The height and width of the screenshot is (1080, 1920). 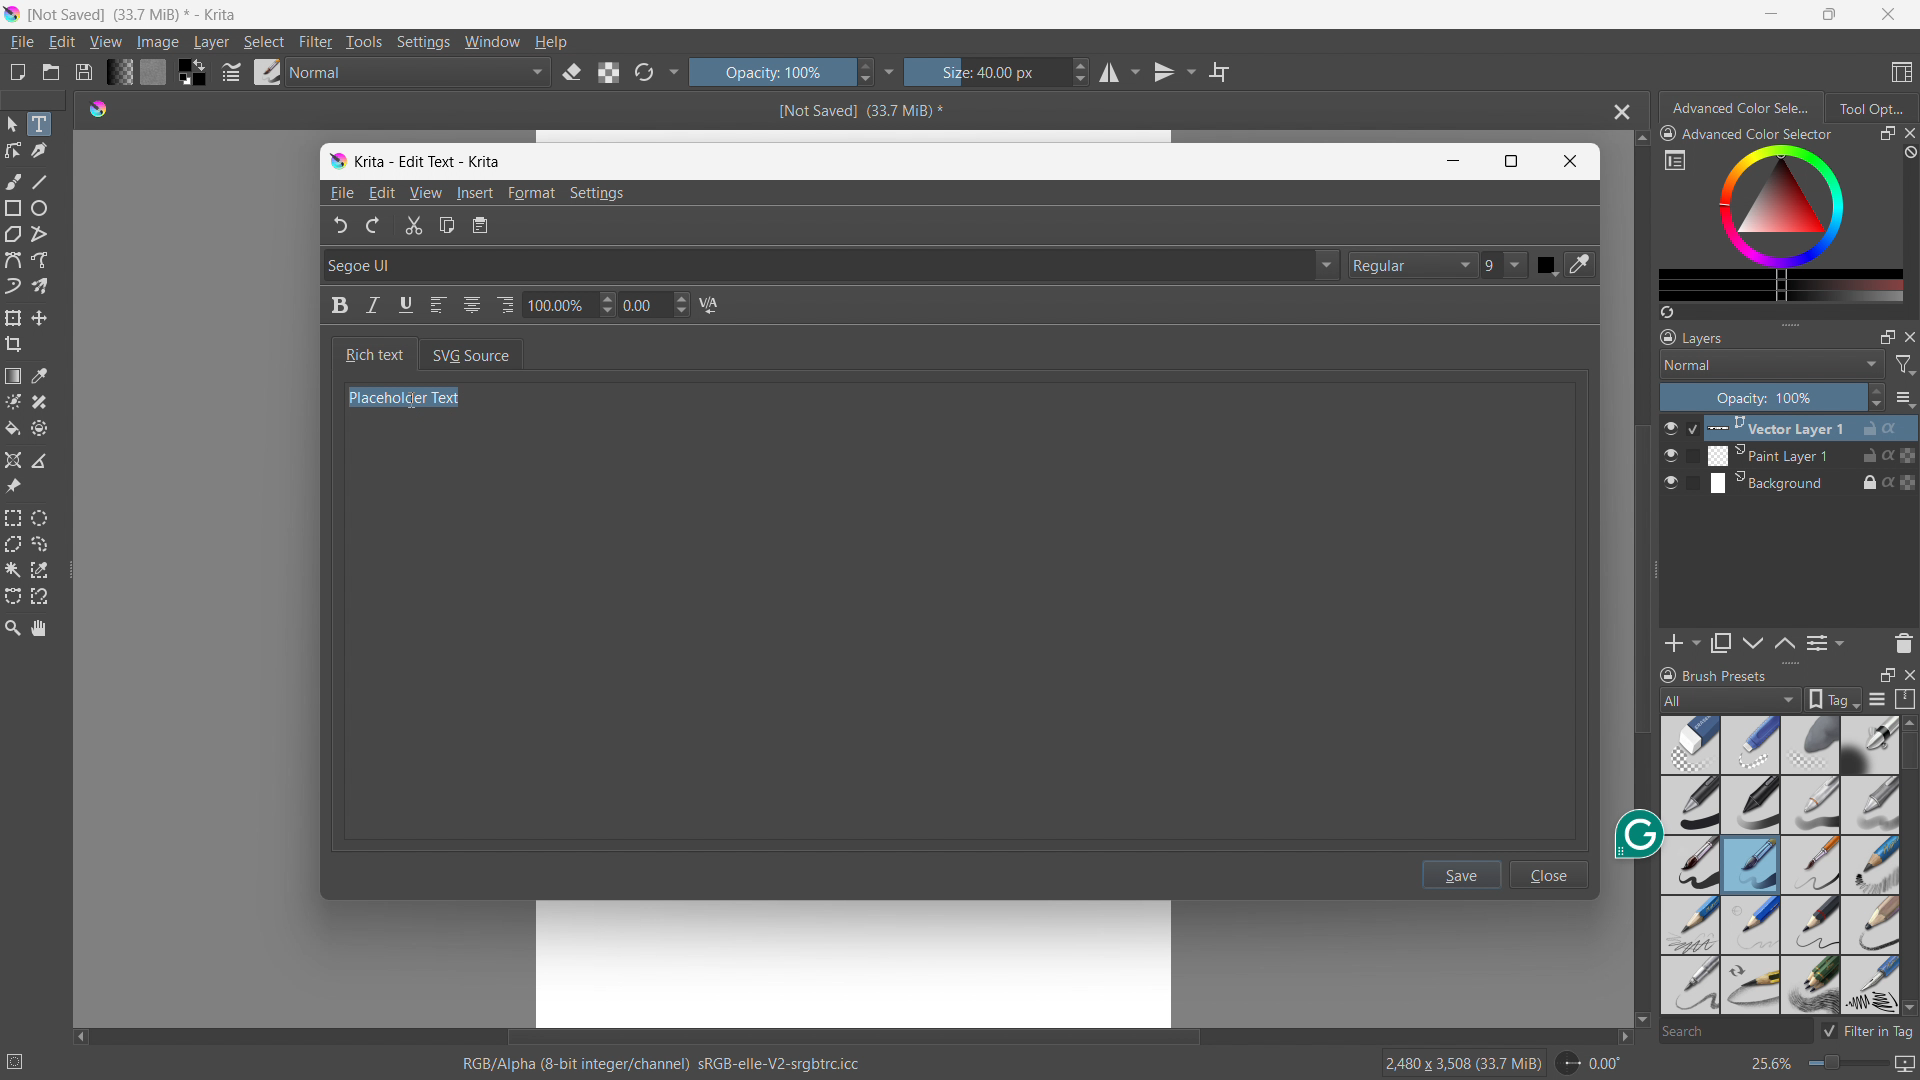 What do you see at coordinates (1410, 263) in the screenshot?
I see `font style` at bounding box center [1410, 263].